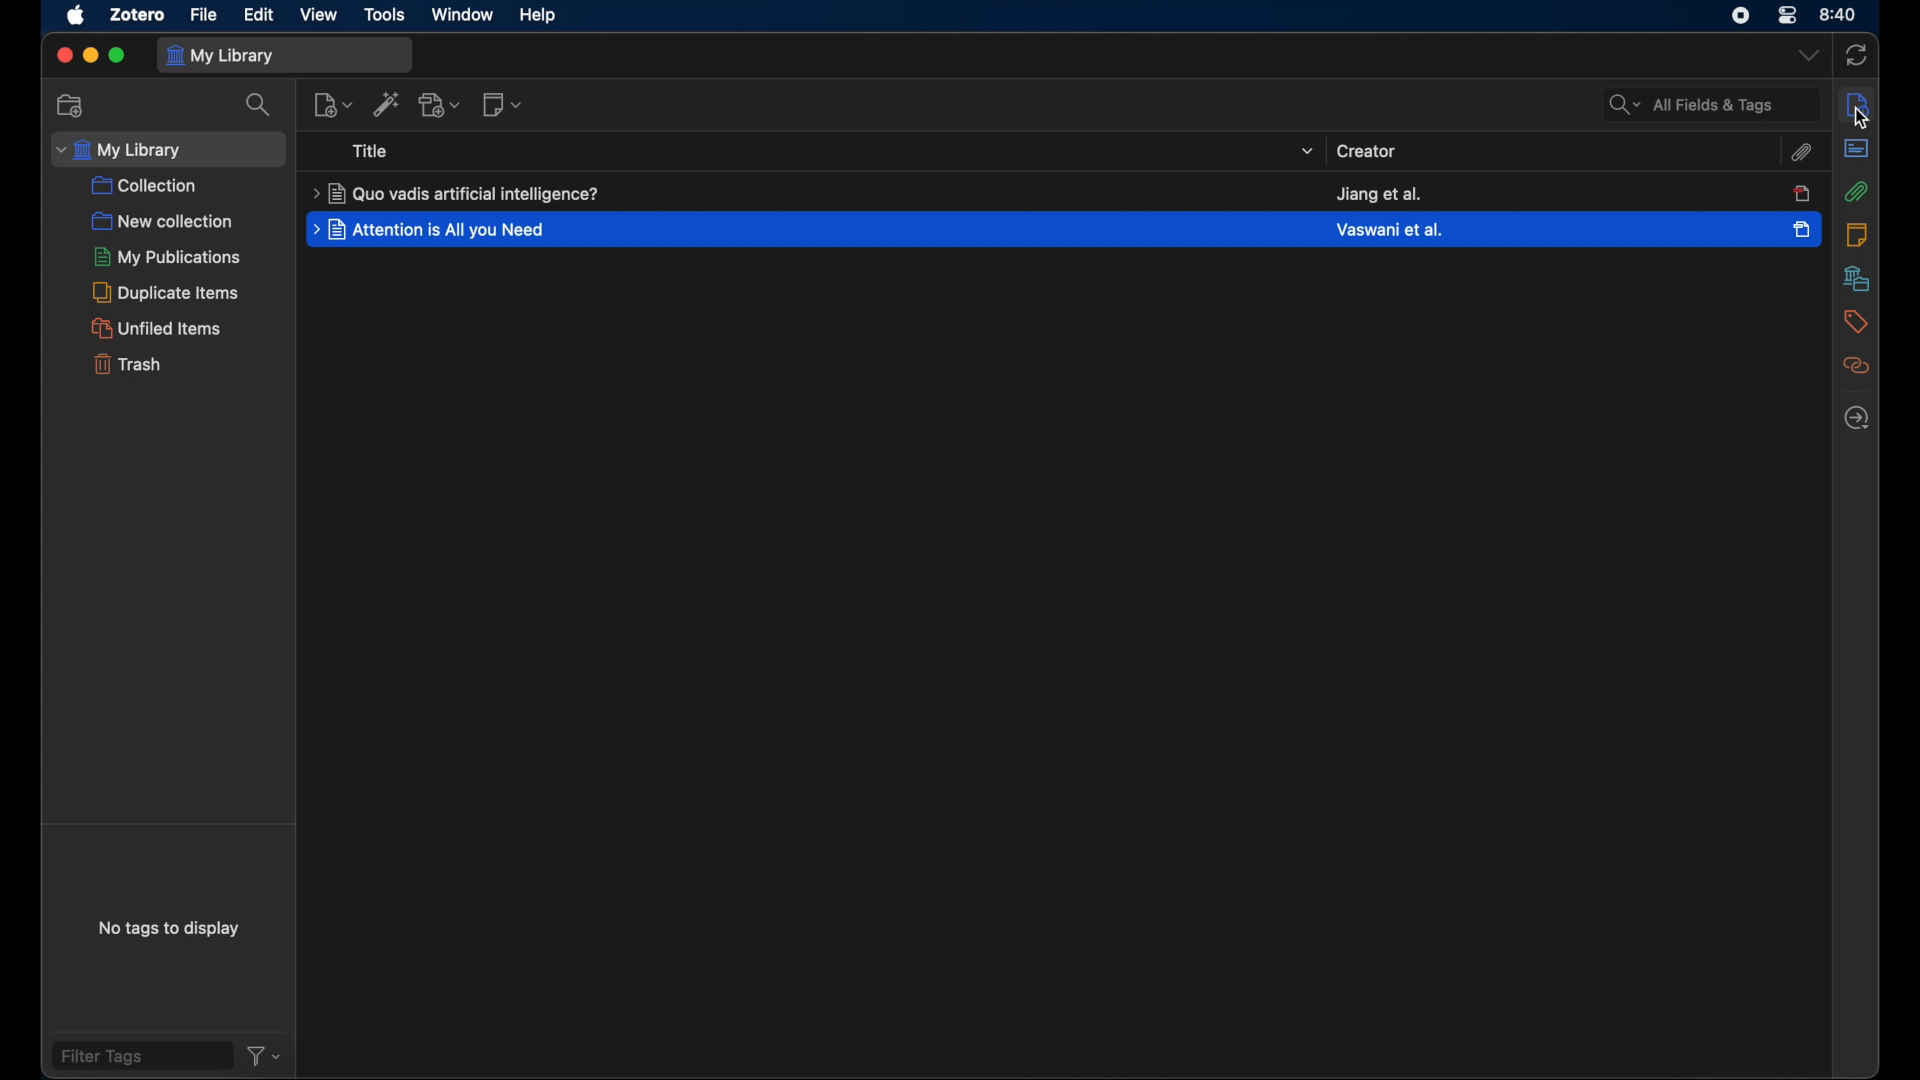 Image resolution: width=1920 pixels, height=1080 pixels. Describe the element at coordinates (1790, 16) in the screenshot. I see `control center` at that location.